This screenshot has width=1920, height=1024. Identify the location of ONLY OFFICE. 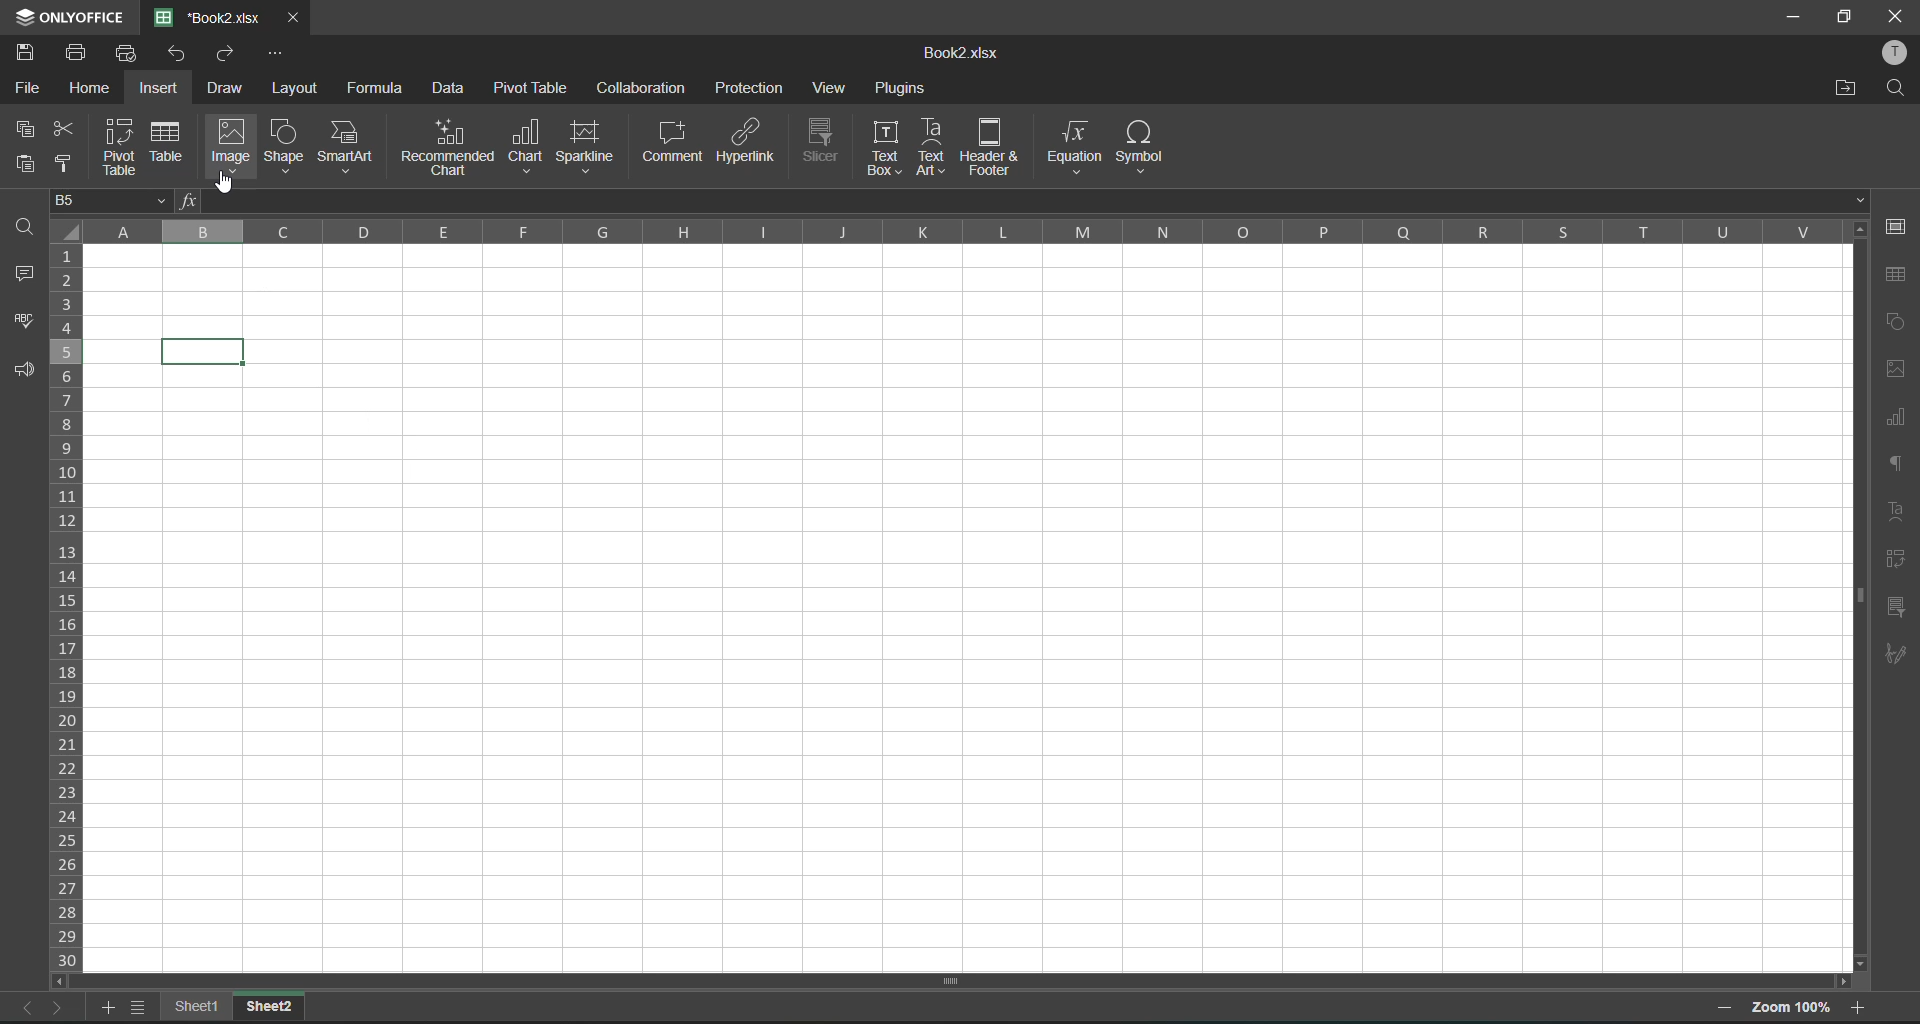
(67, 15).